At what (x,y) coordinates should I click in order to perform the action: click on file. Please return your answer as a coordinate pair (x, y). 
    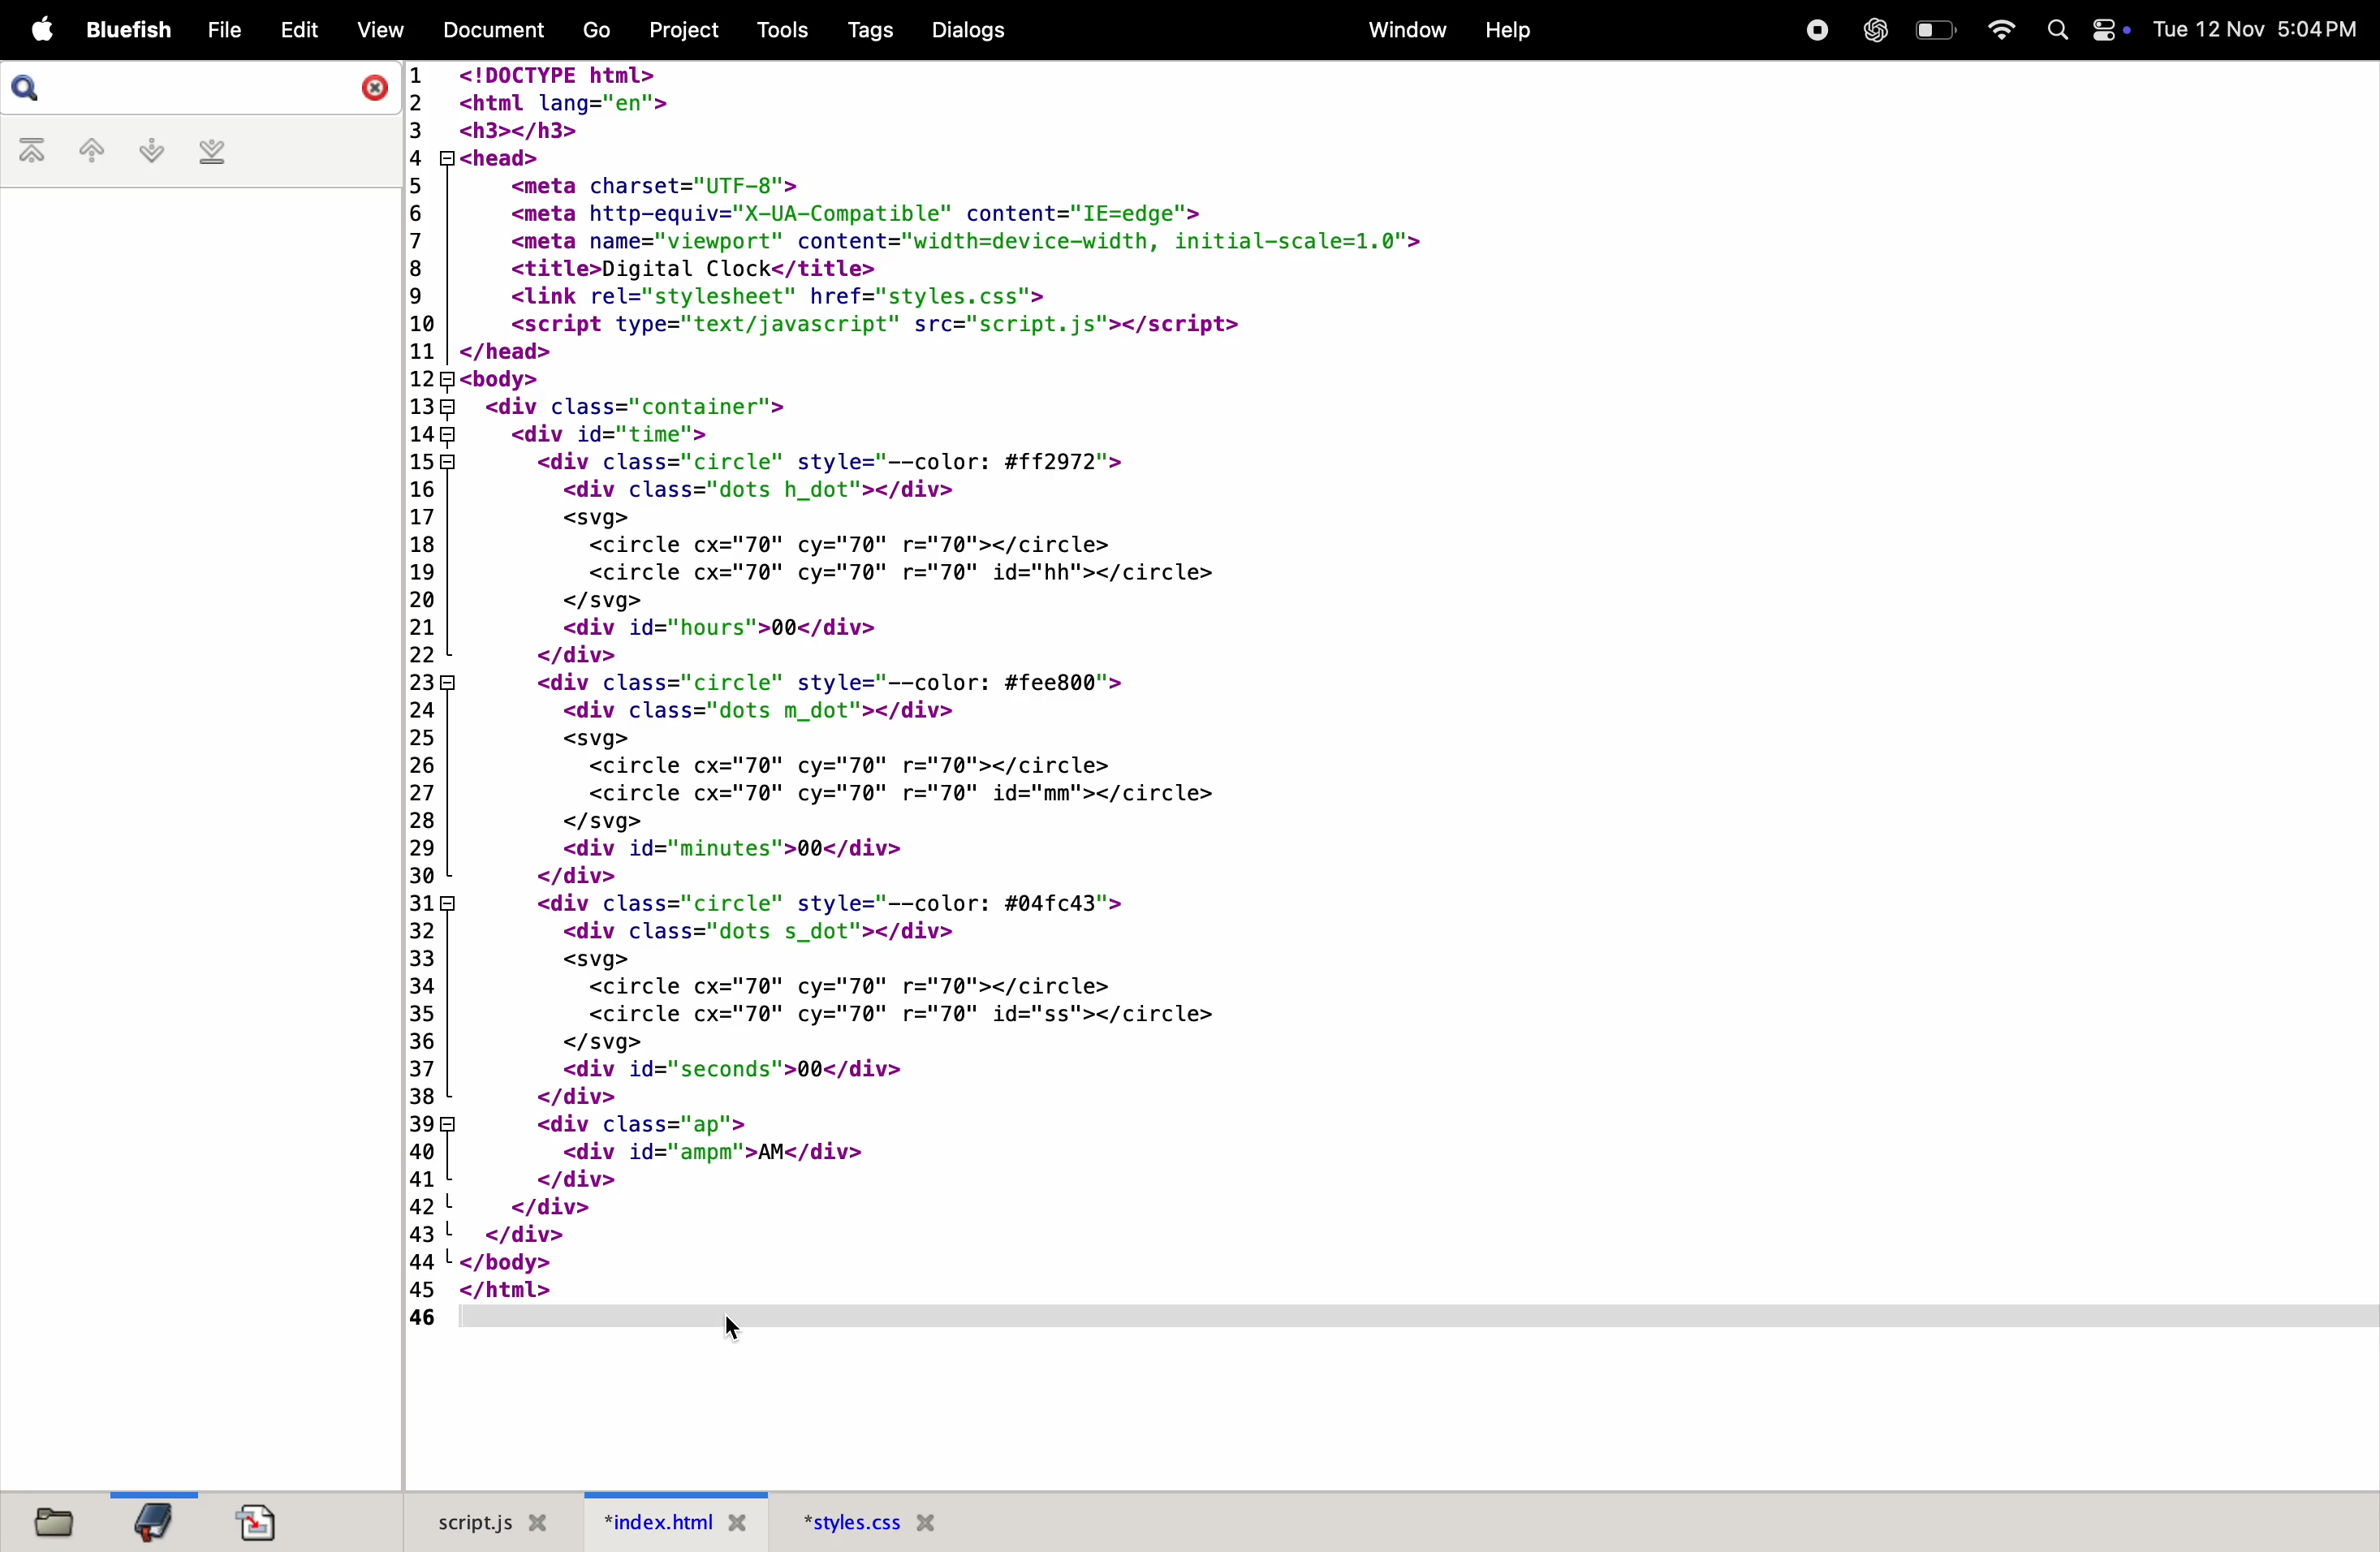
    Looking at the image, I should click on (221, 31).